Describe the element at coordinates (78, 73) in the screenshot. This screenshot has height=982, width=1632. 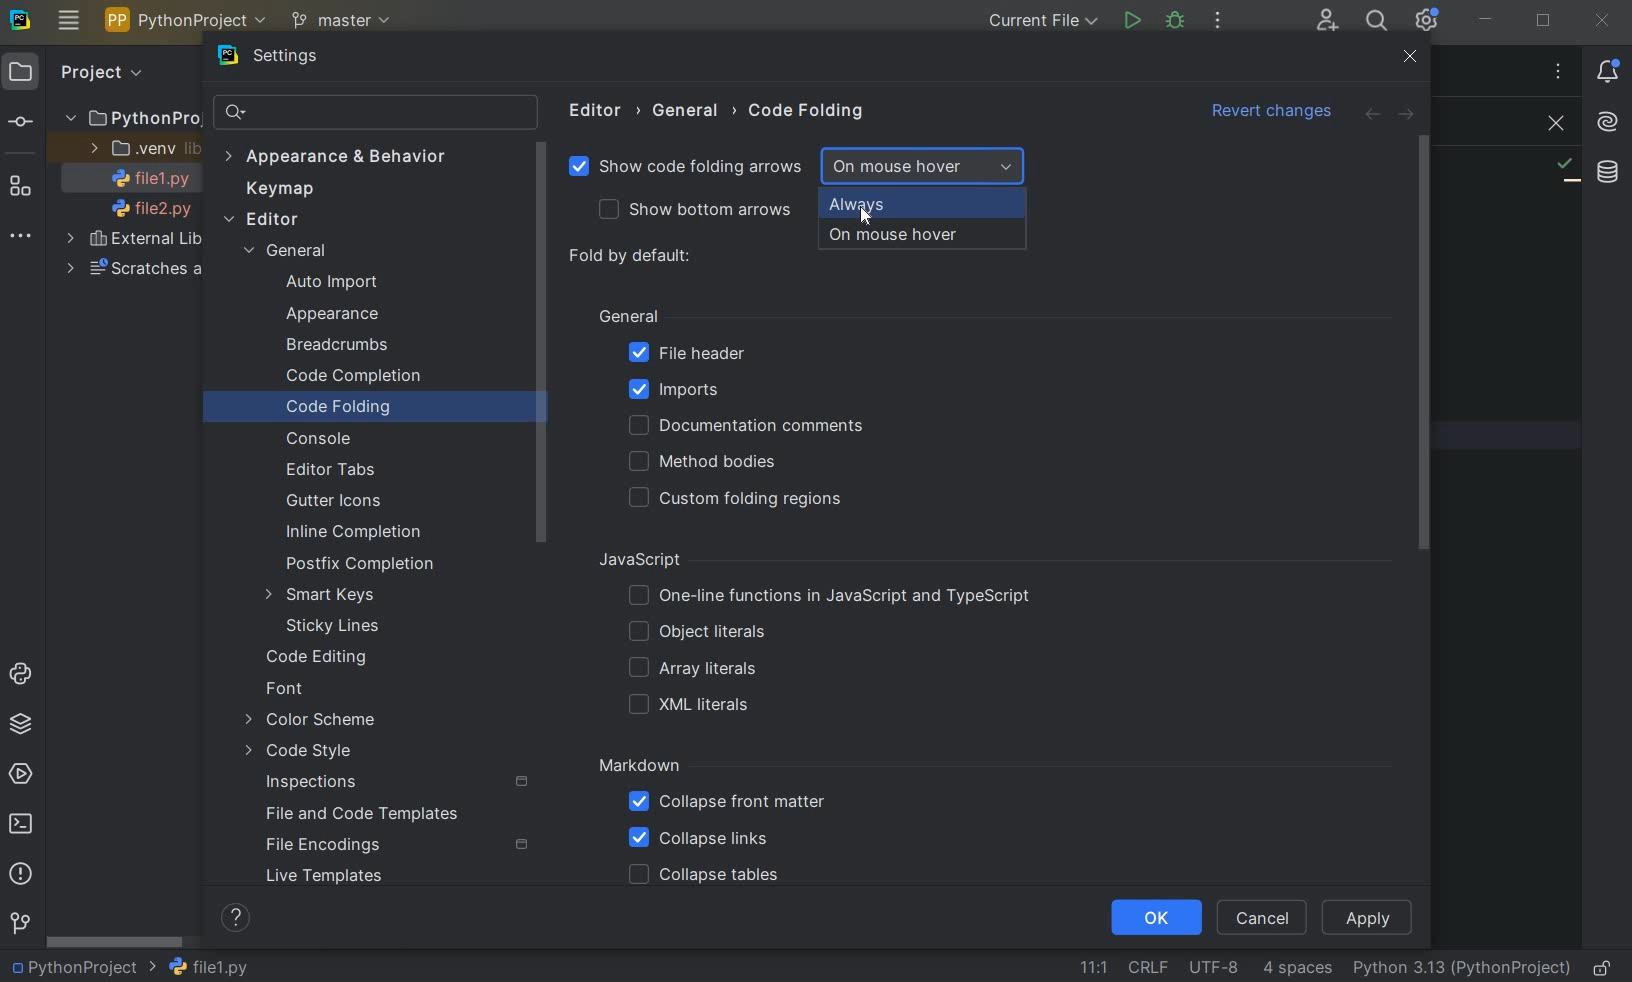
I see `PROJECT` at that location.